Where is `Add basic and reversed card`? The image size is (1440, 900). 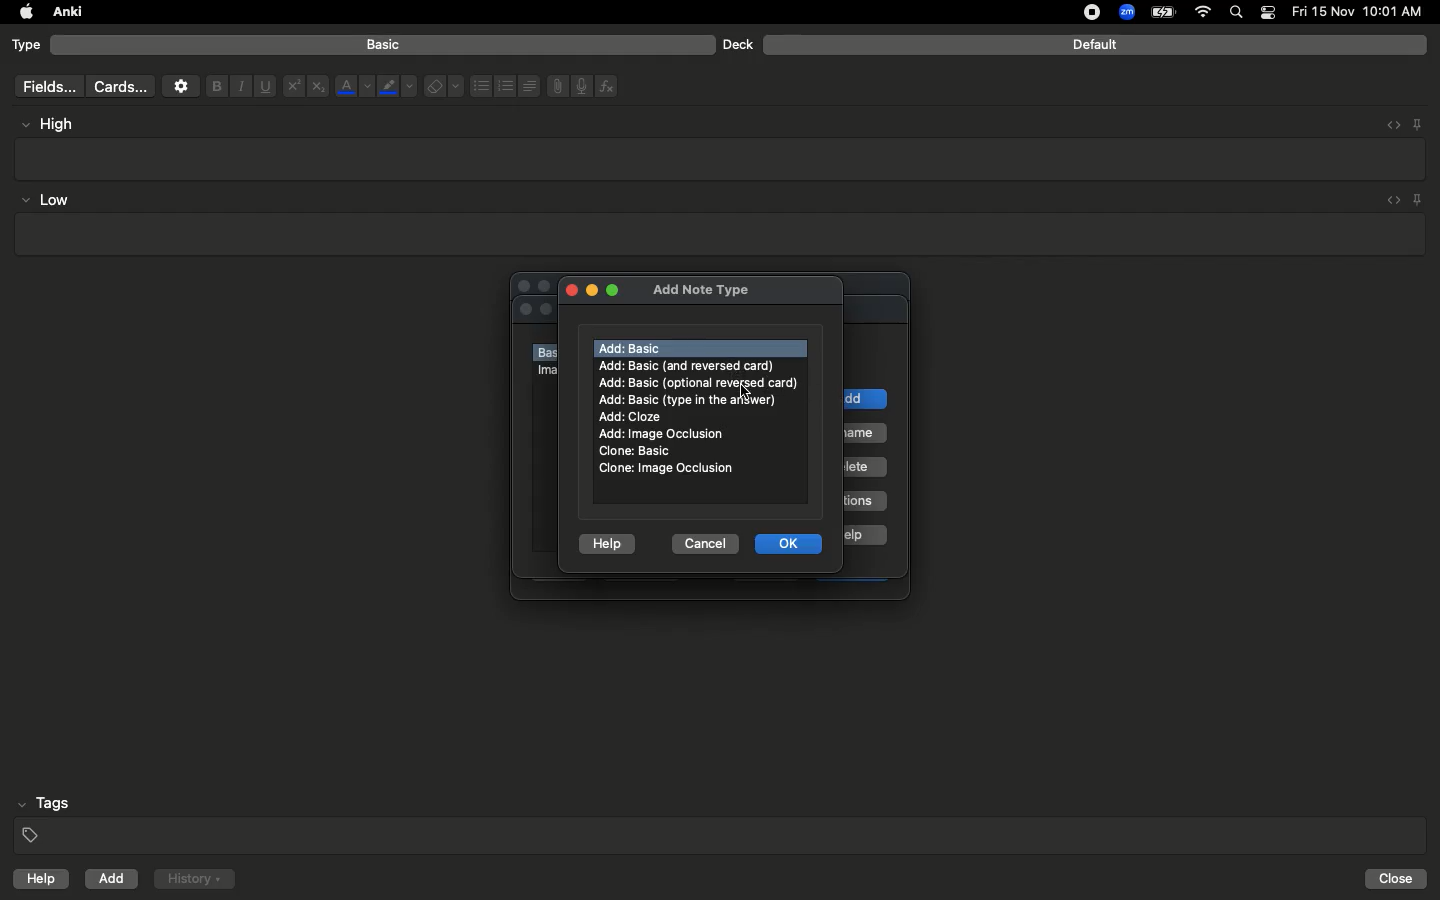 Add basic and reversed card is located at coordinates (697, 366).